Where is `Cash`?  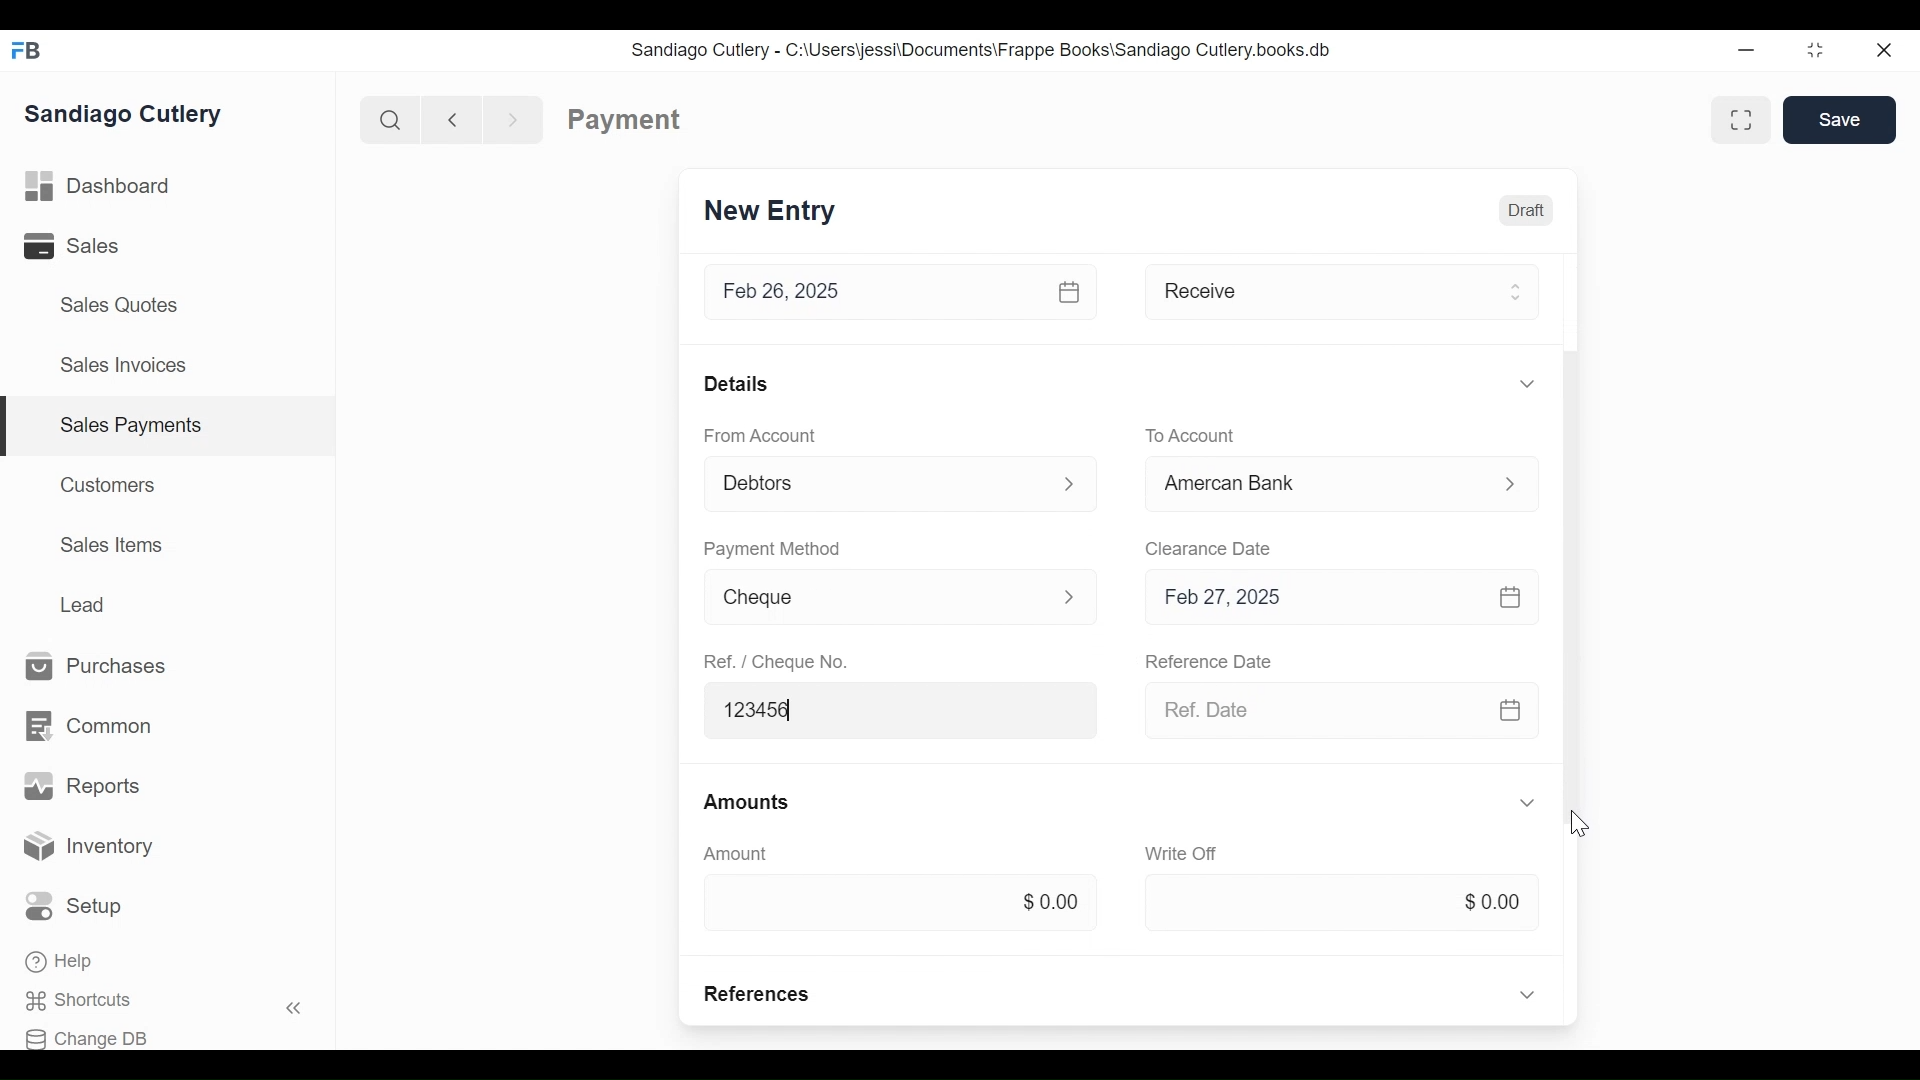
Cash is located at coordinates (1312, 483).